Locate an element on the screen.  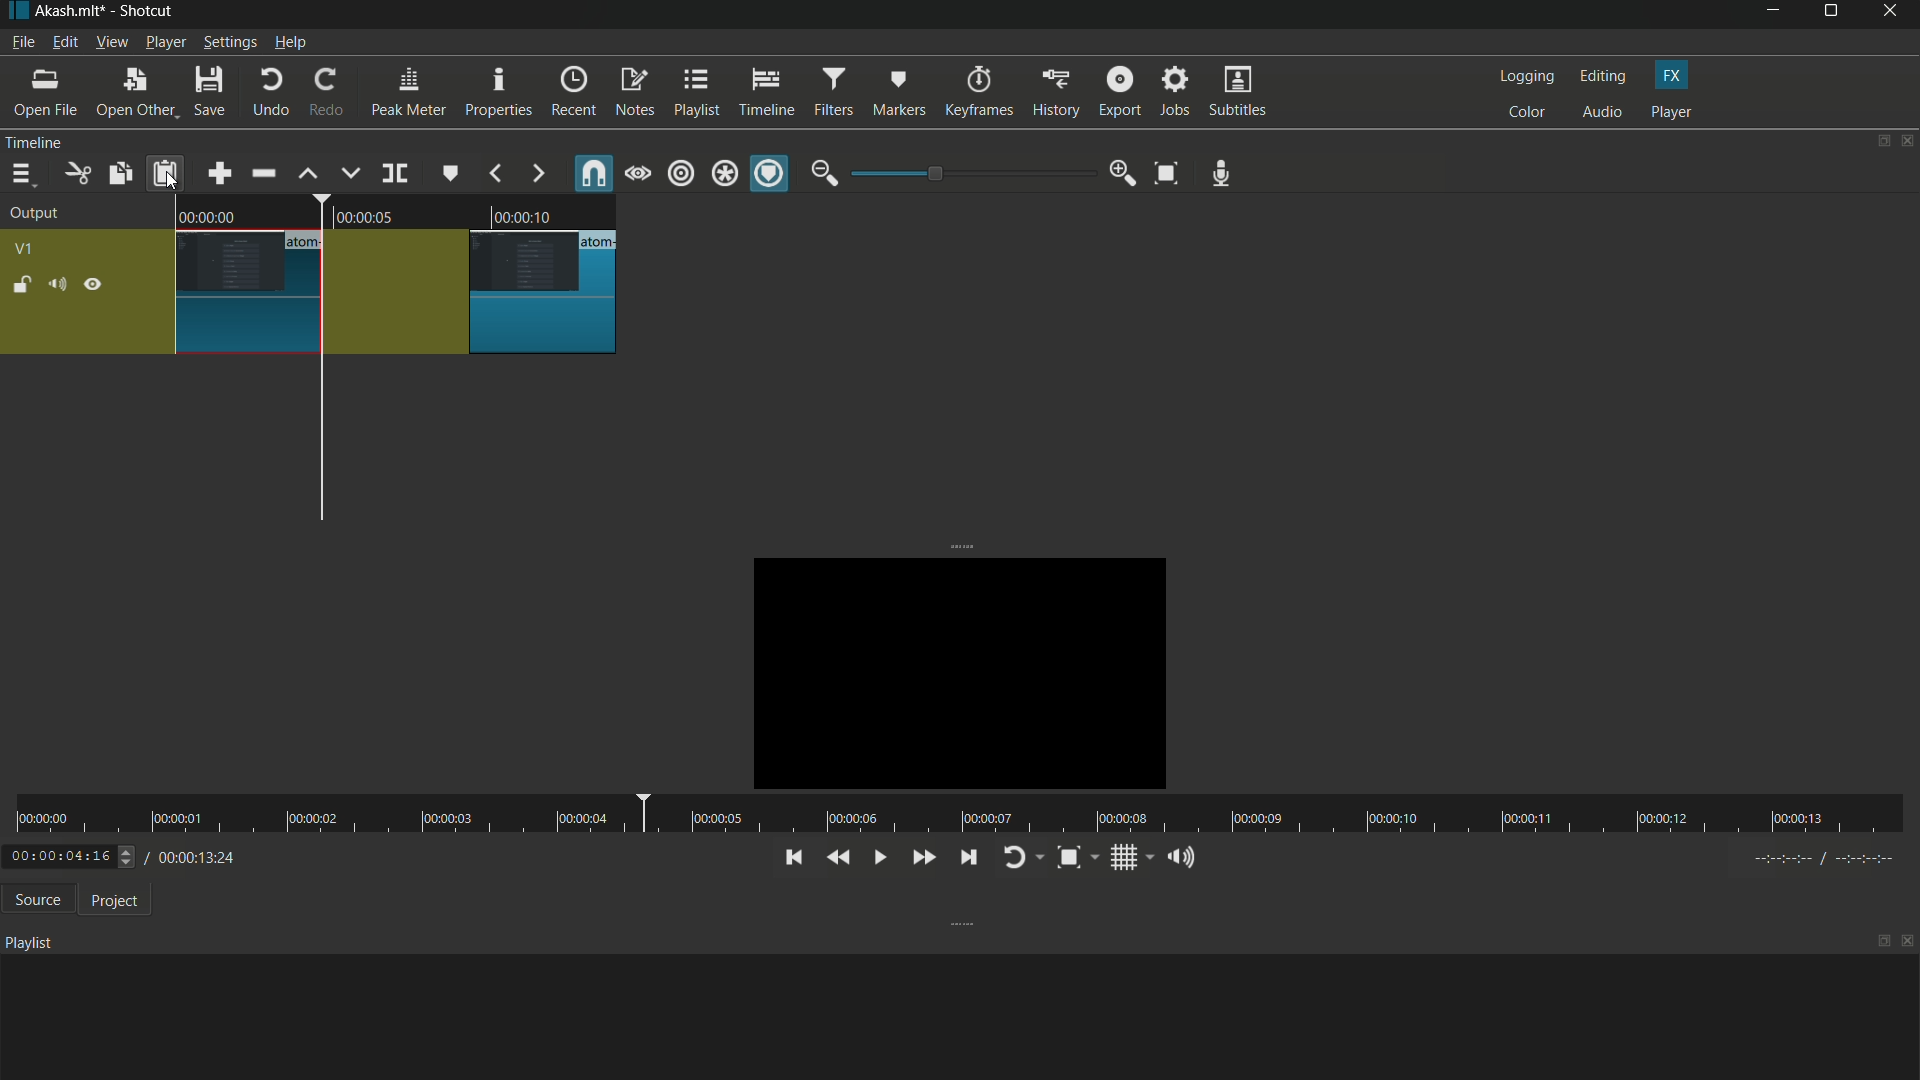
next marker is located at coordinates (537, 175).